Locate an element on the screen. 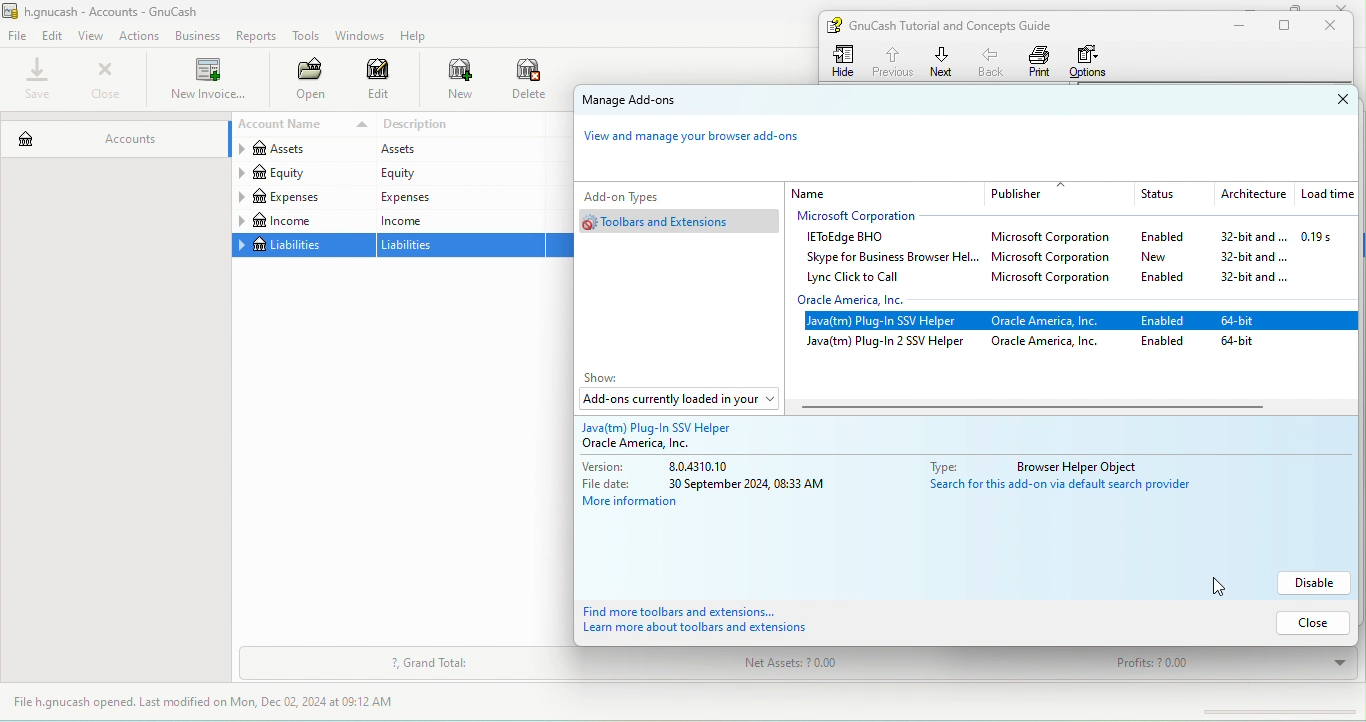 The image size is (1366, 722). equity is located at coordinates (458, 173).